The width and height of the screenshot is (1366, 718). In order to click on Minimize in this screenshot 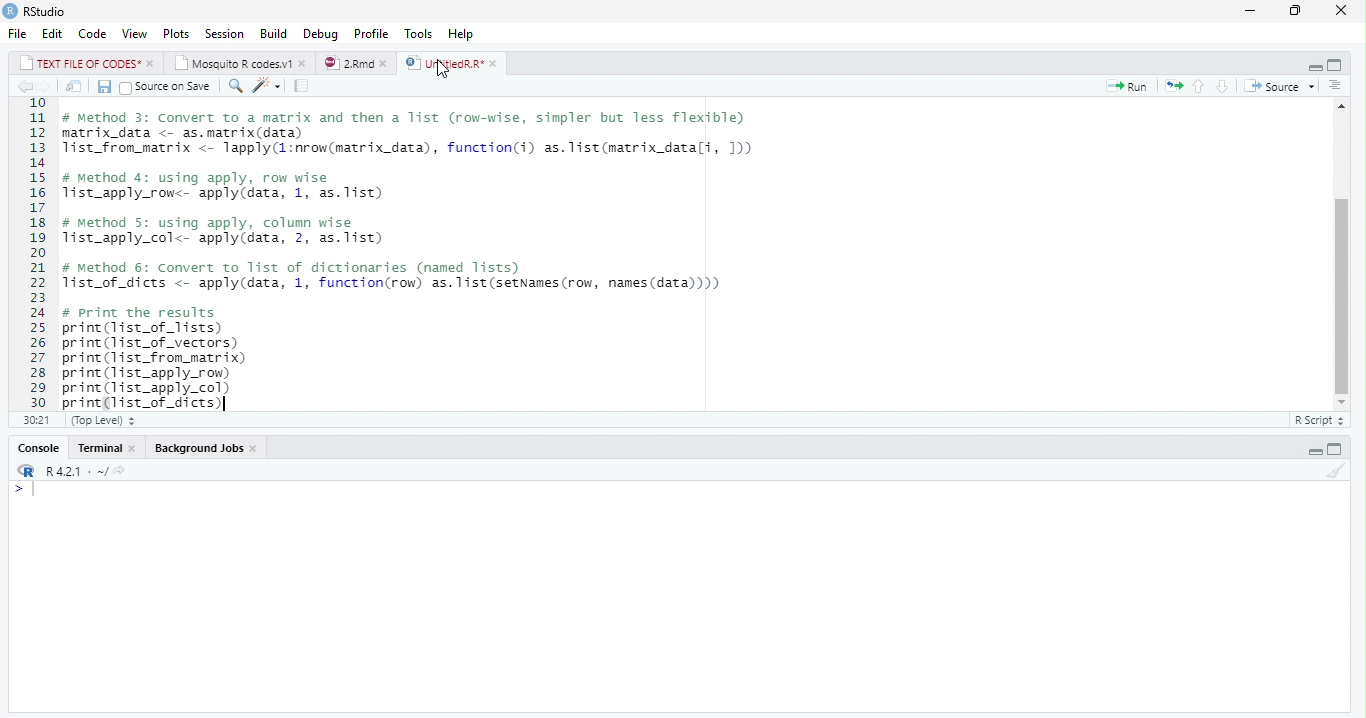, I will do `click(1251, 10)`.